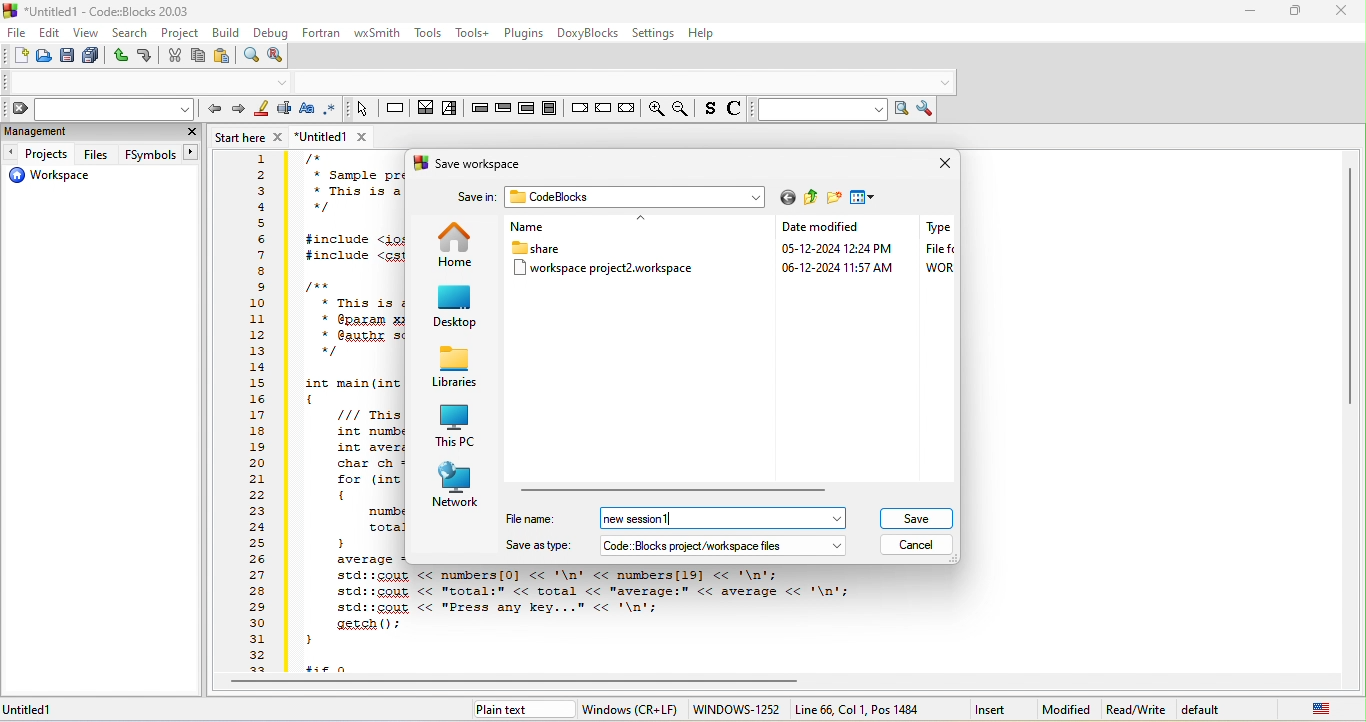 The width and height of the screenshot is (1366, 722). I want to click on network, so click(457, 486).